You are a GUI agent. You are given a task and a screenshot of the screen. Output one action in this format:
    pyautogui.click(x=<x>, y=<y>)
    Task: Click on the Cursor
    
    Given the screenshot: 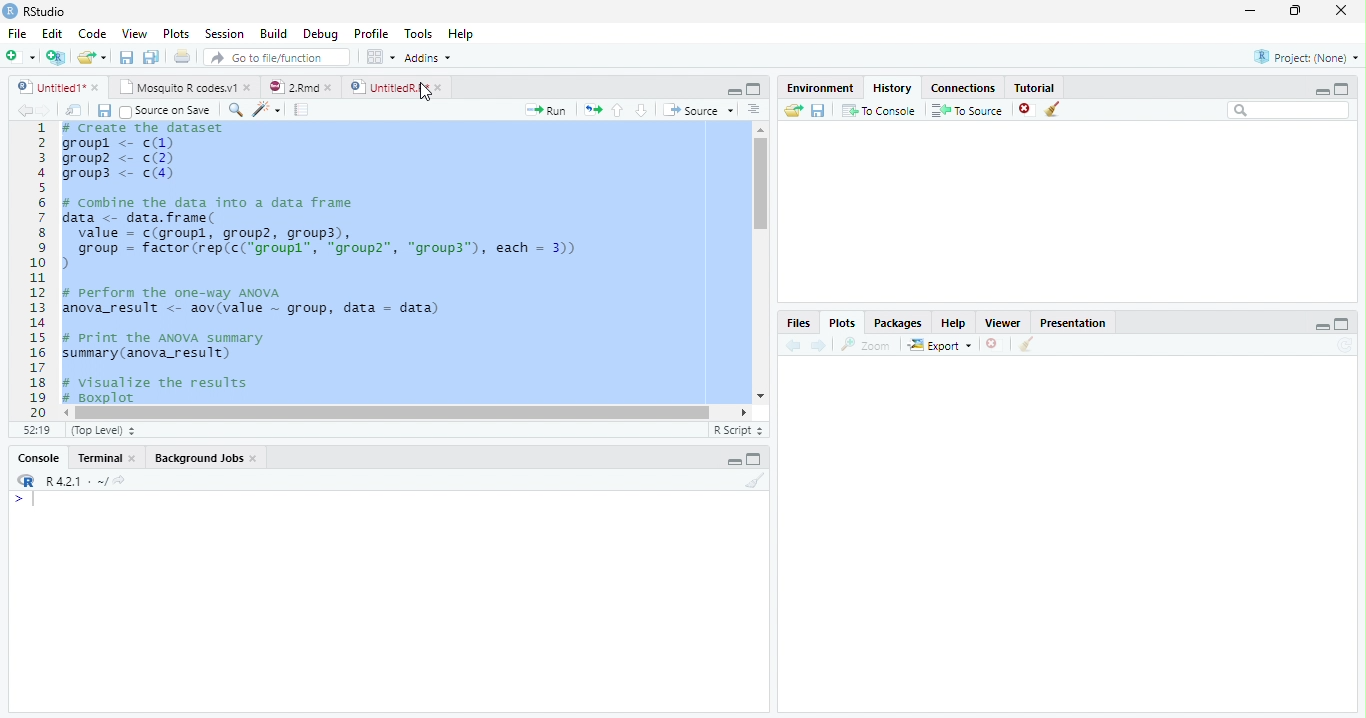 What is the action you would take?
    pyautogui.click(x=426, y=90)
    